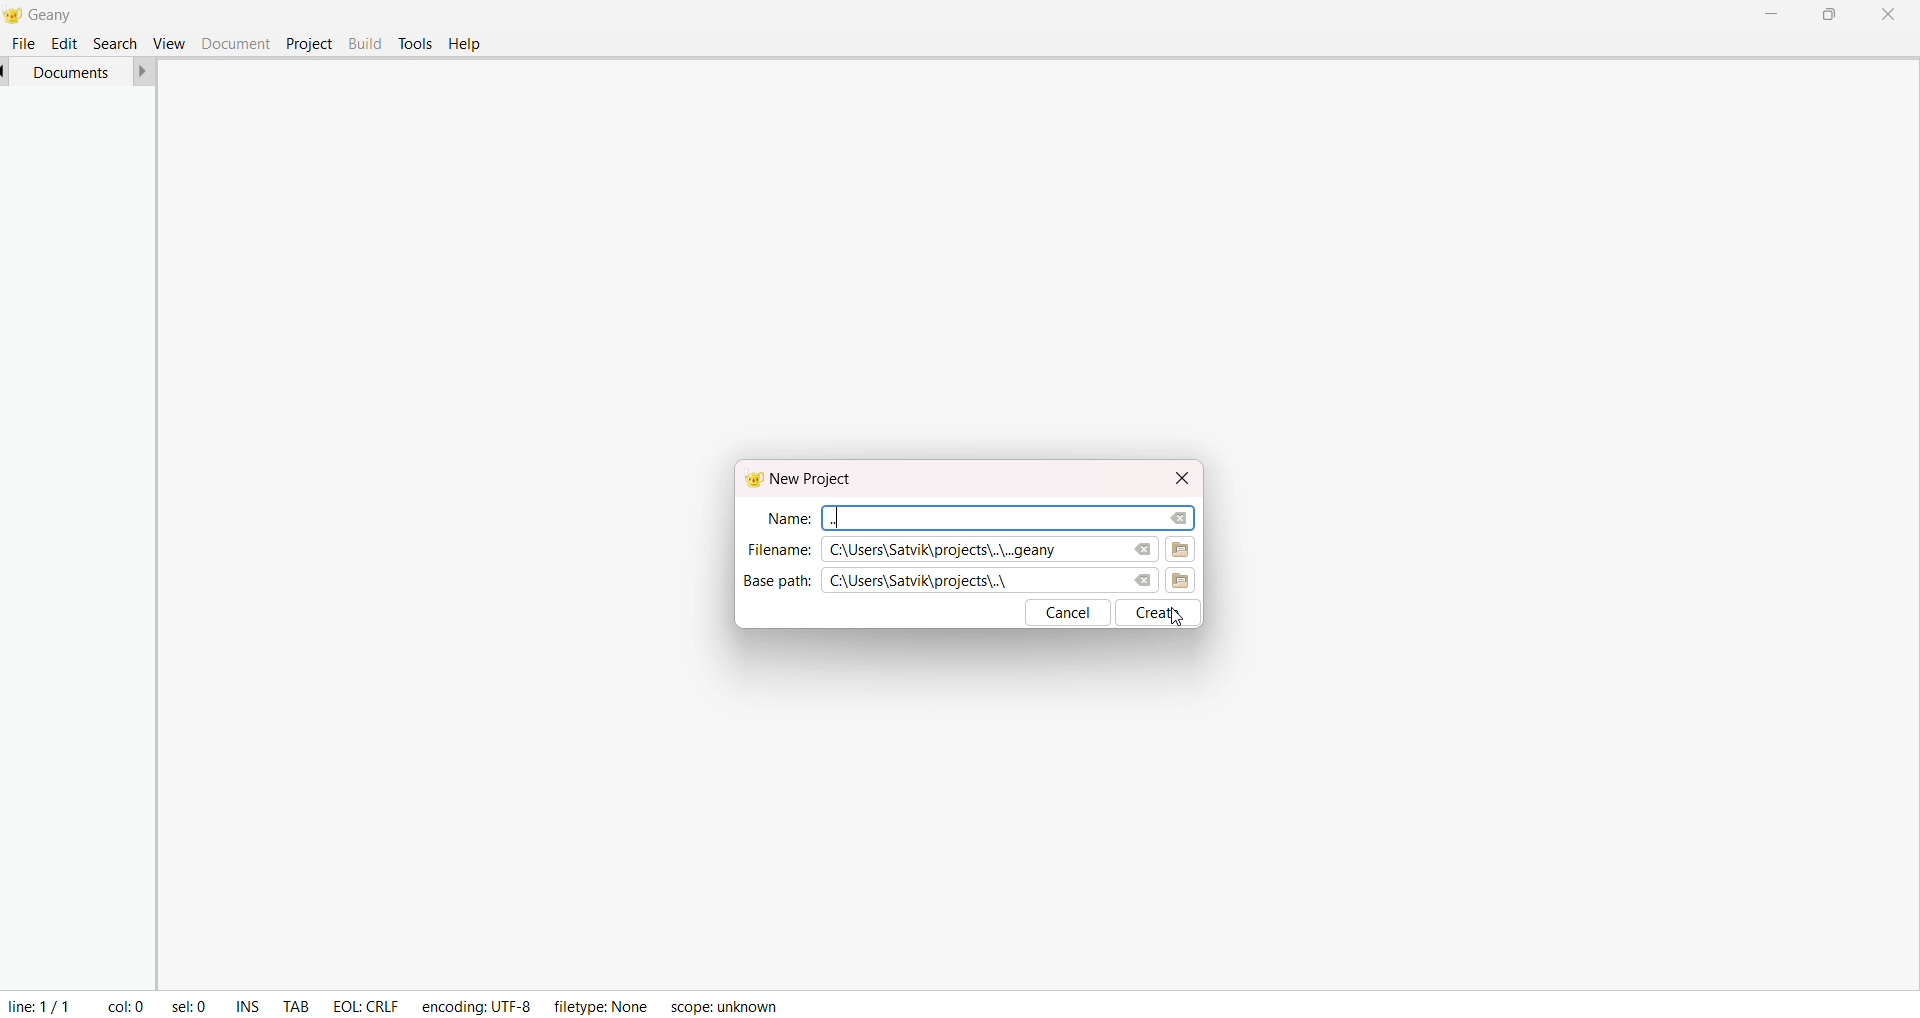 This screenshot has height=1018, width=1920. Describe the element at coordinates (188, 1003) in the screenshot. I see `sel: 0` at that location.